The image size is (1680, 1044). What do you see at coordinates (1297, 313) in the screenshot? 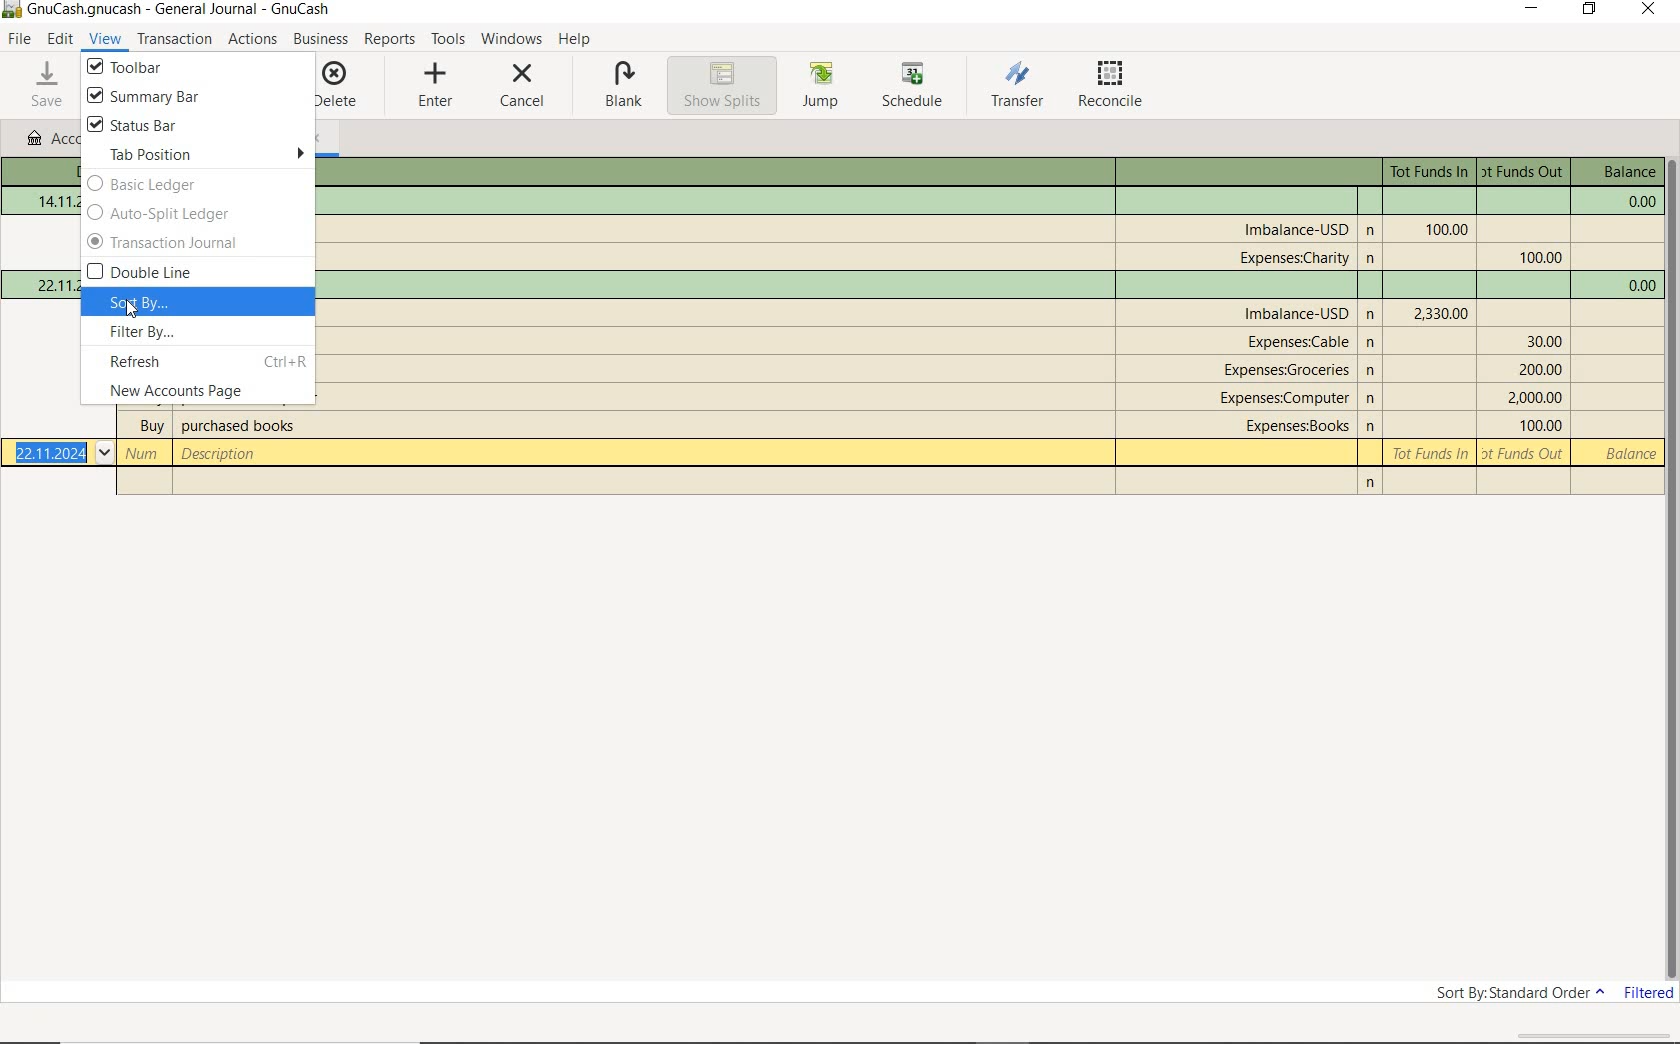
I see `account` at bounding box center [1297, 313].